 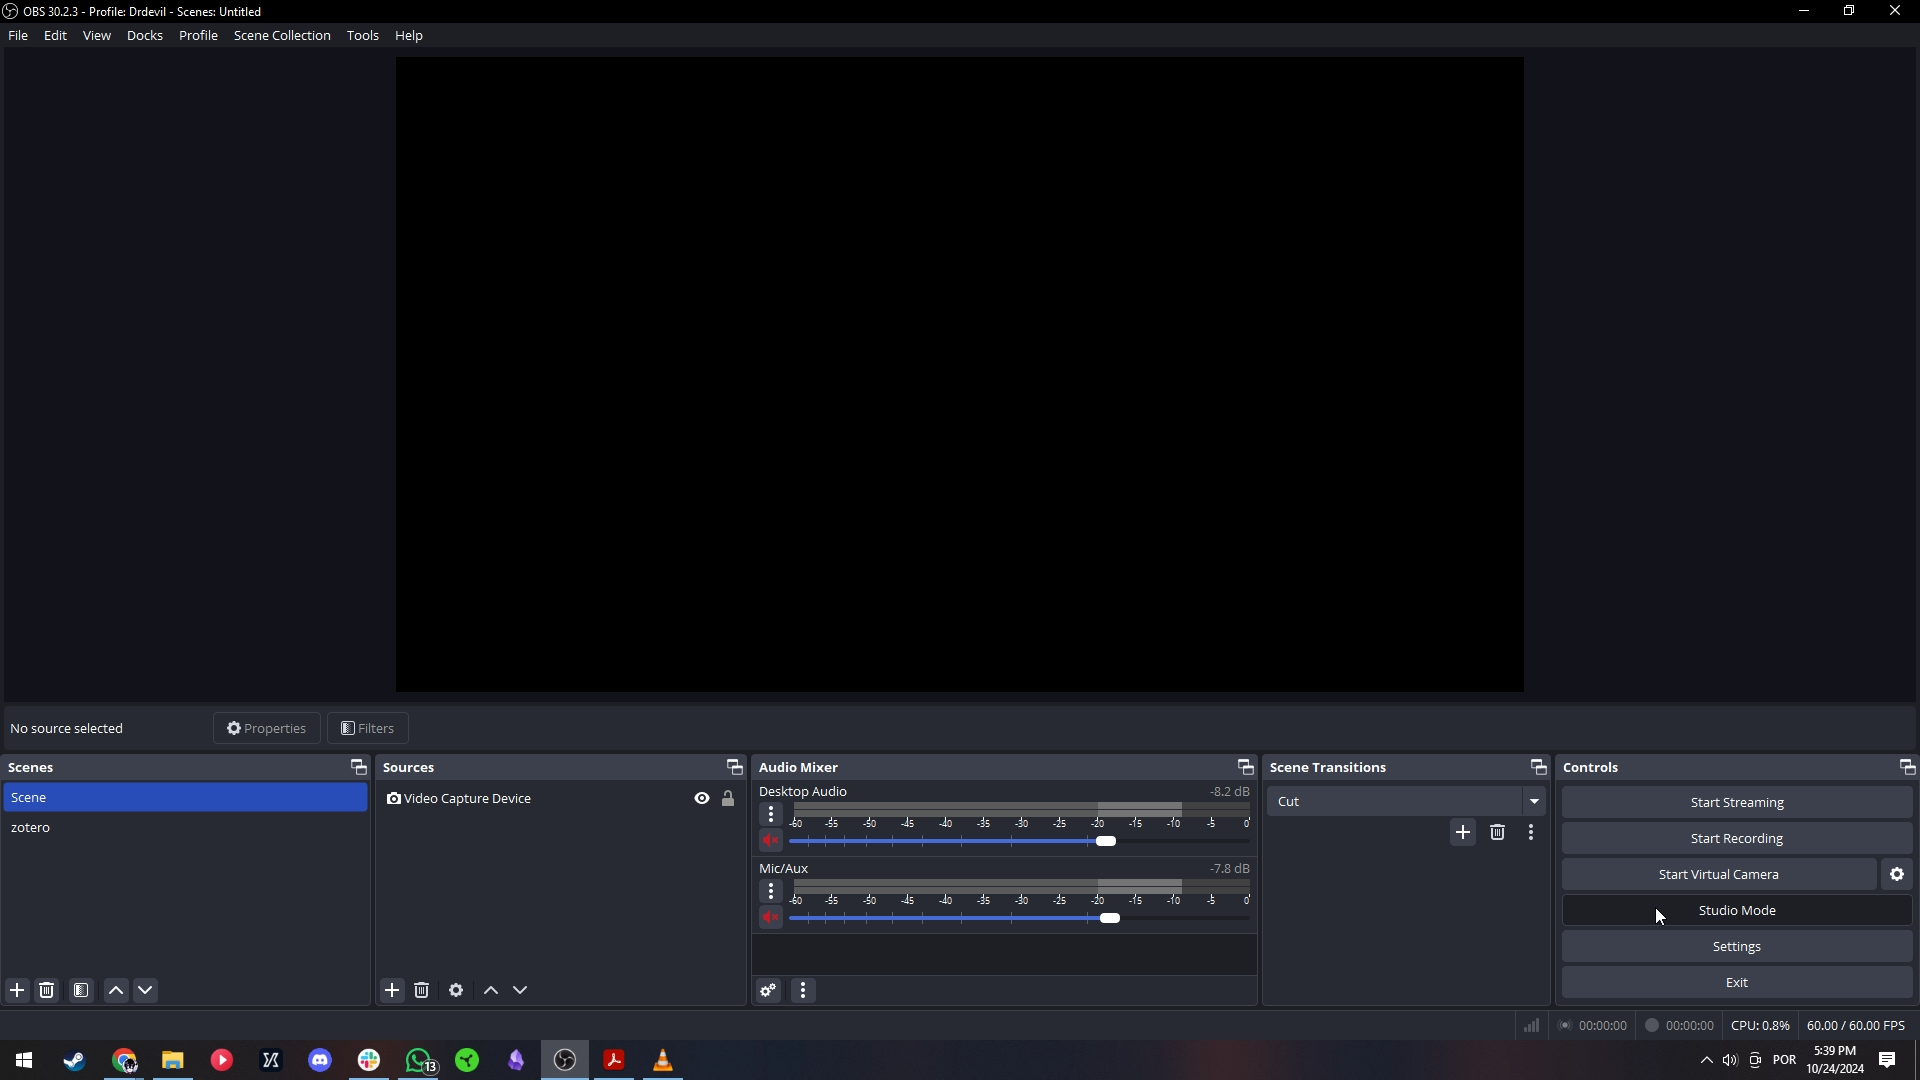 What do you see at coordinates (1596, 1024) in the screenshot?
I see `Streaming runtime` at bounding box center [1596, 1024].